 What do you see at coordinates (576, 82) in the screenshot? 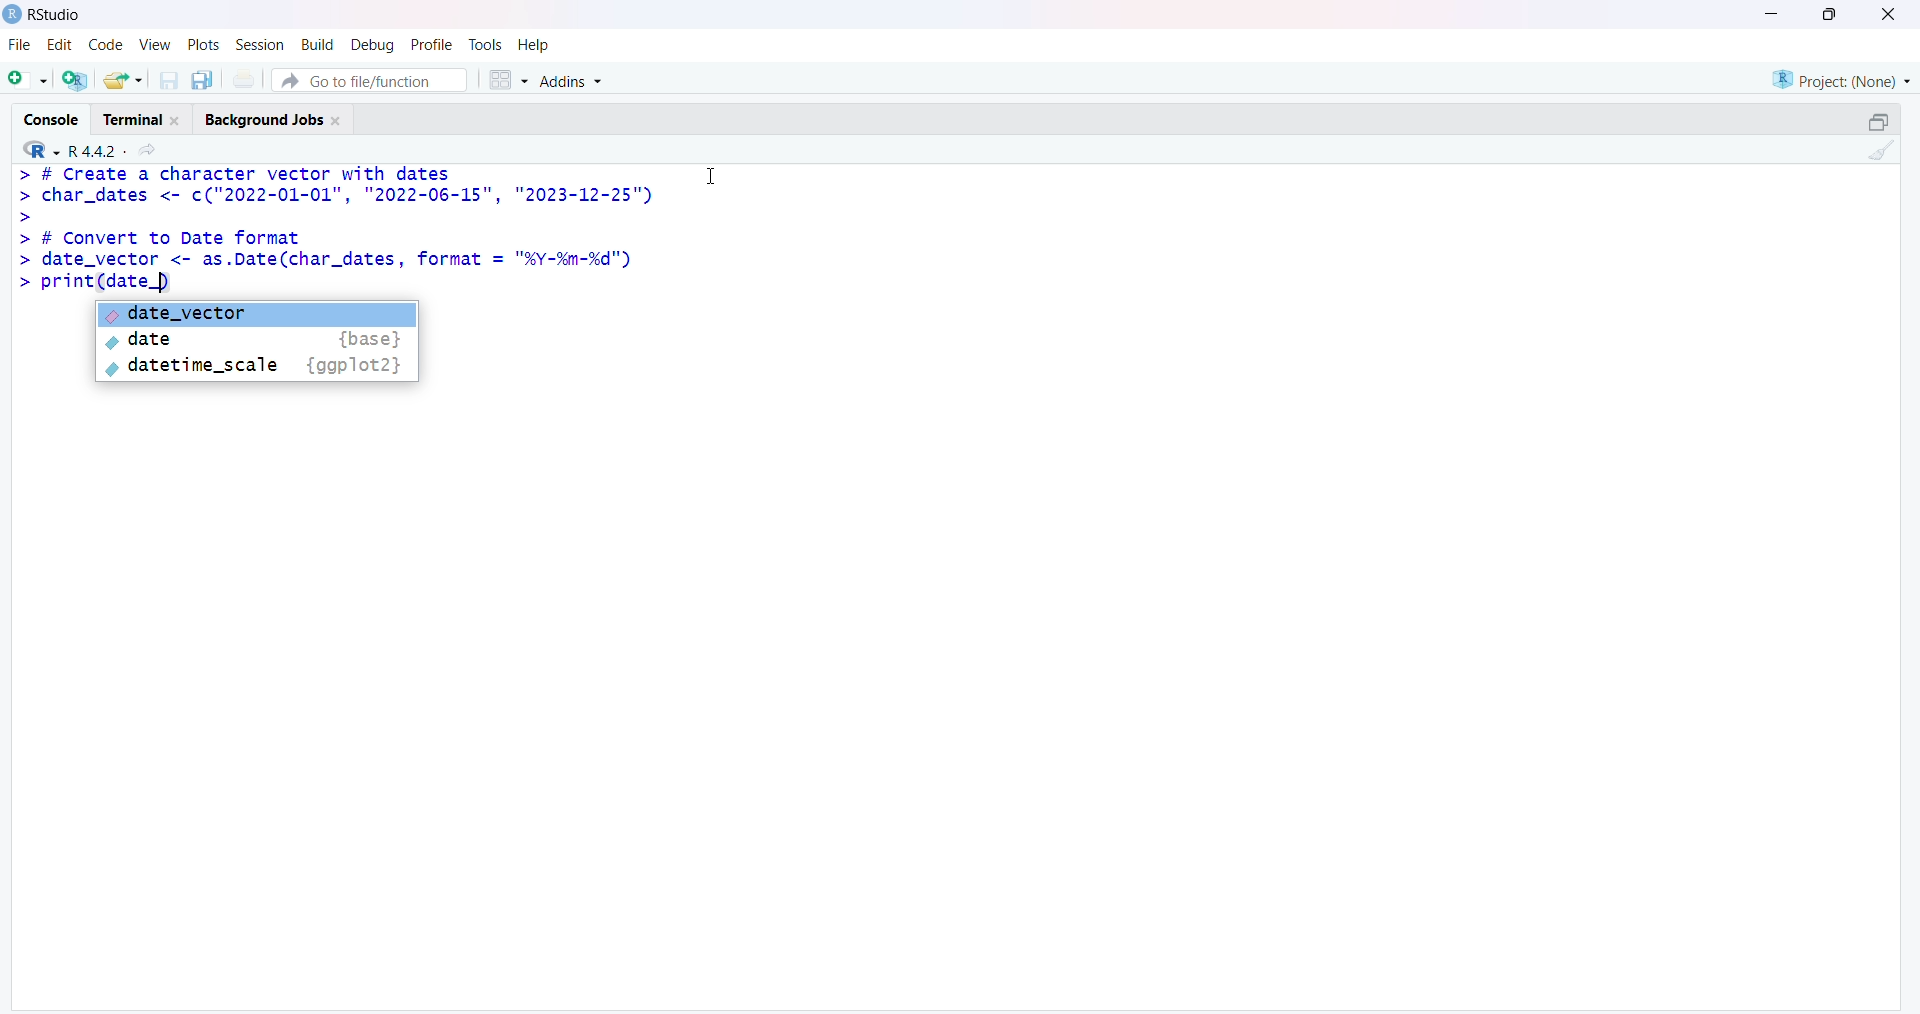
I see `Addins` at bounding box center [576, 82].